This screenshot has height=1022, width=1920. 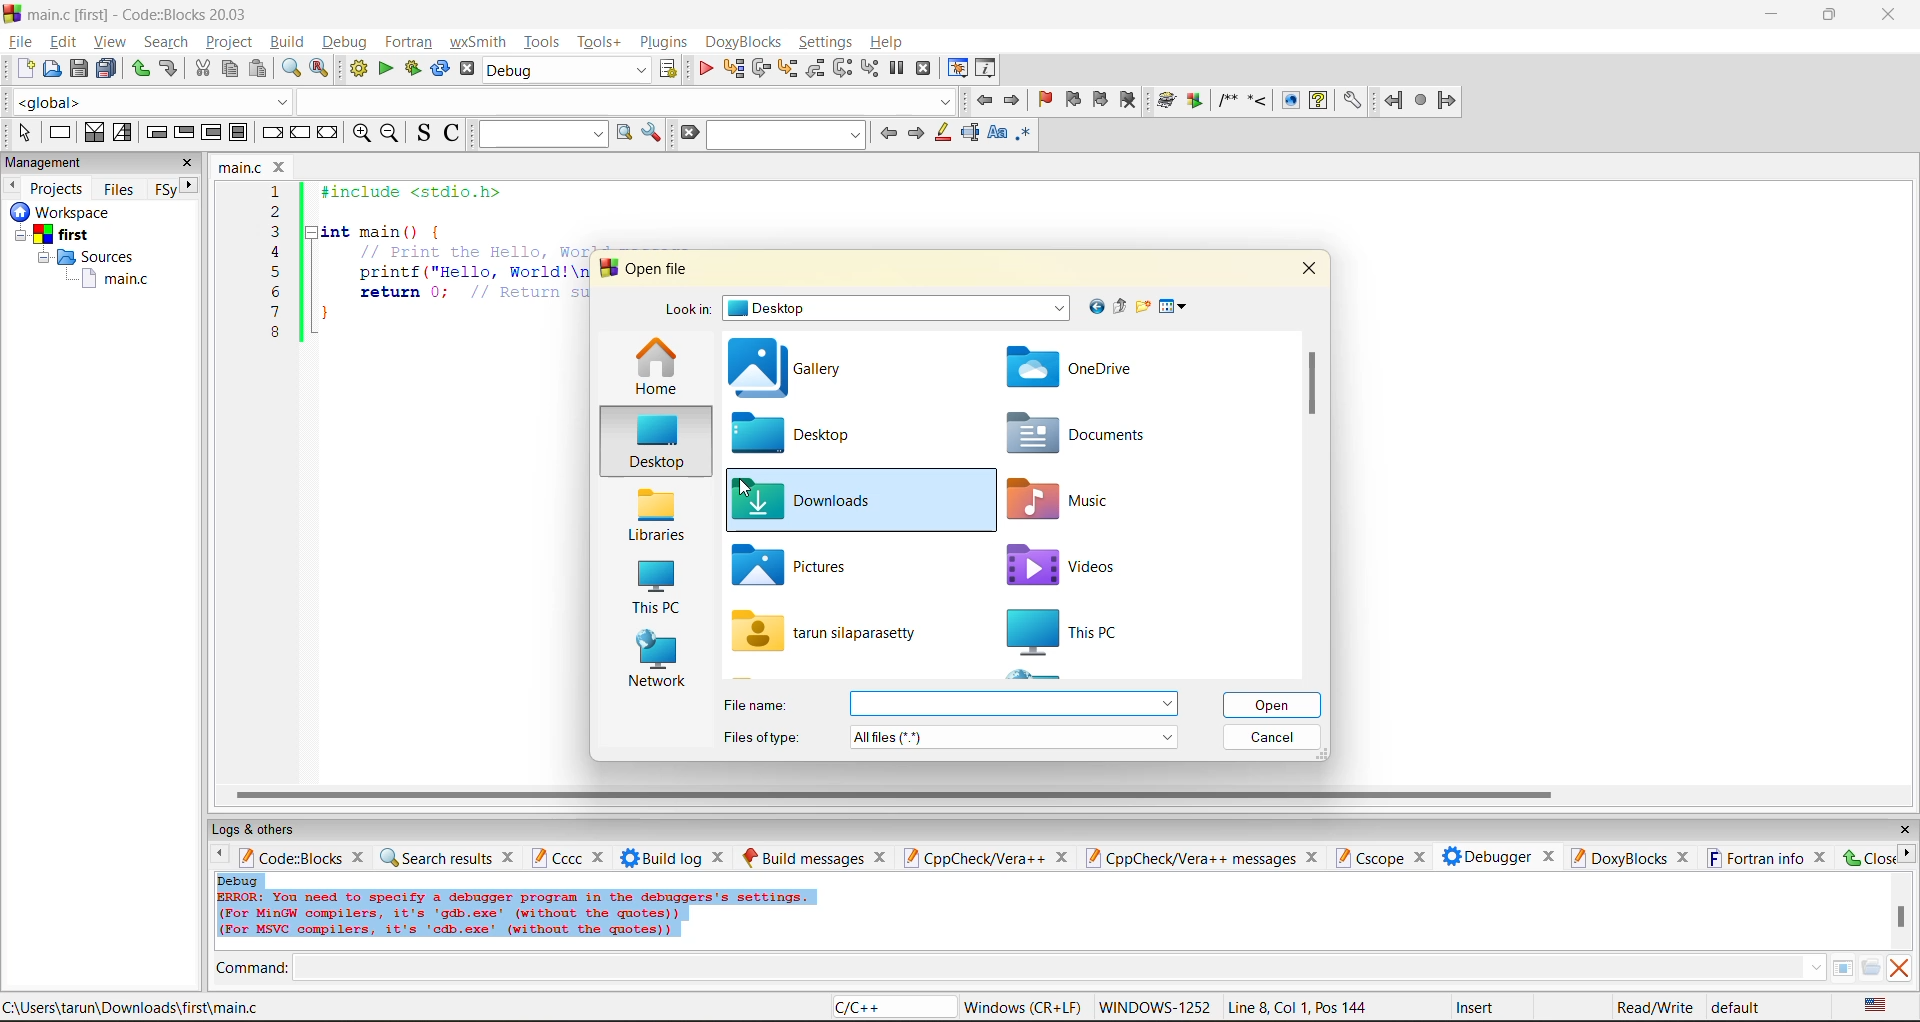 What do you see at coordinates (1898, 967) in the screenshot?
I see `clear output window` at bounding box center [1898, 967].